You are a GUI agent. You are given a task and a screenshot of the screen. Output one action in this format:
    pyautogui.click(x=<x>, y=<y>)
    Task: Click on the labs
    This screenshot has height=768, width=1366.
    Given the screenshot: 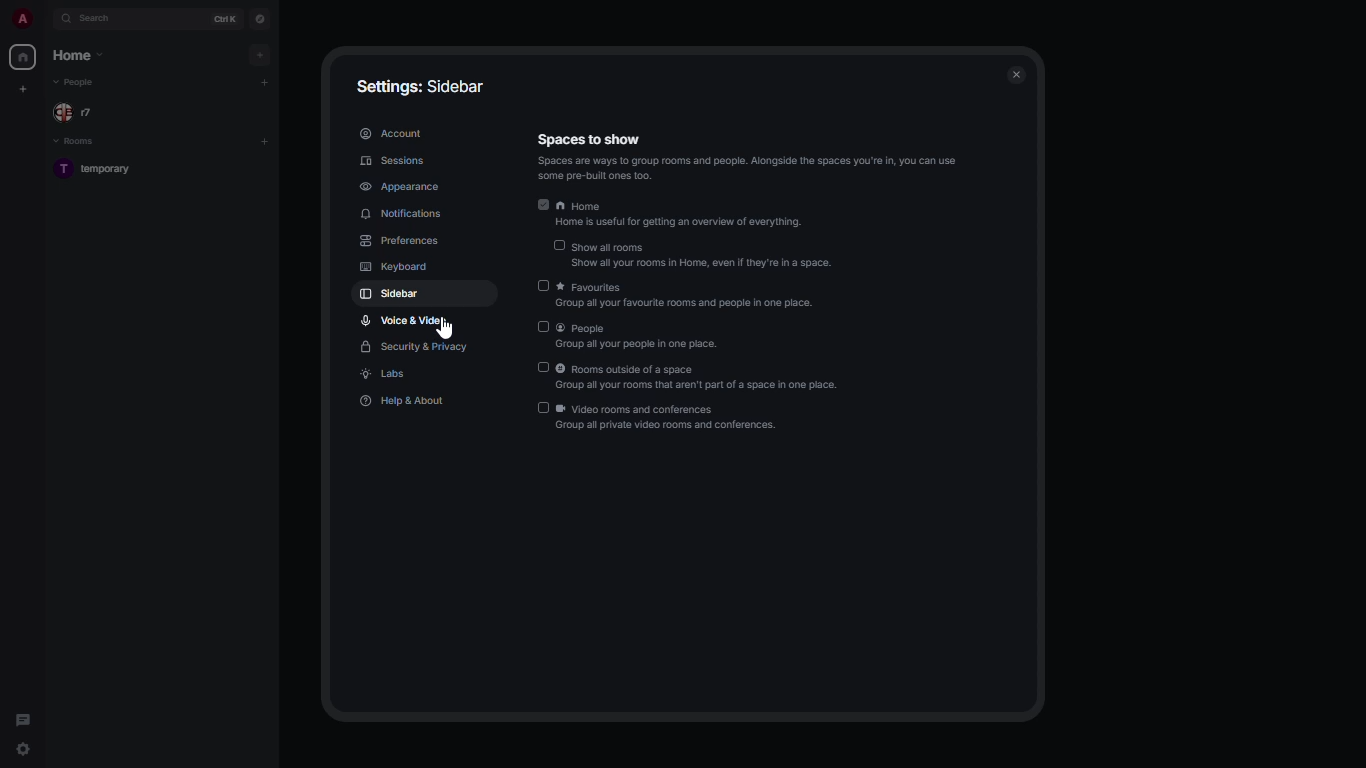 What is the action you would take?
    pyautogui.click(x=387, y=375)
    